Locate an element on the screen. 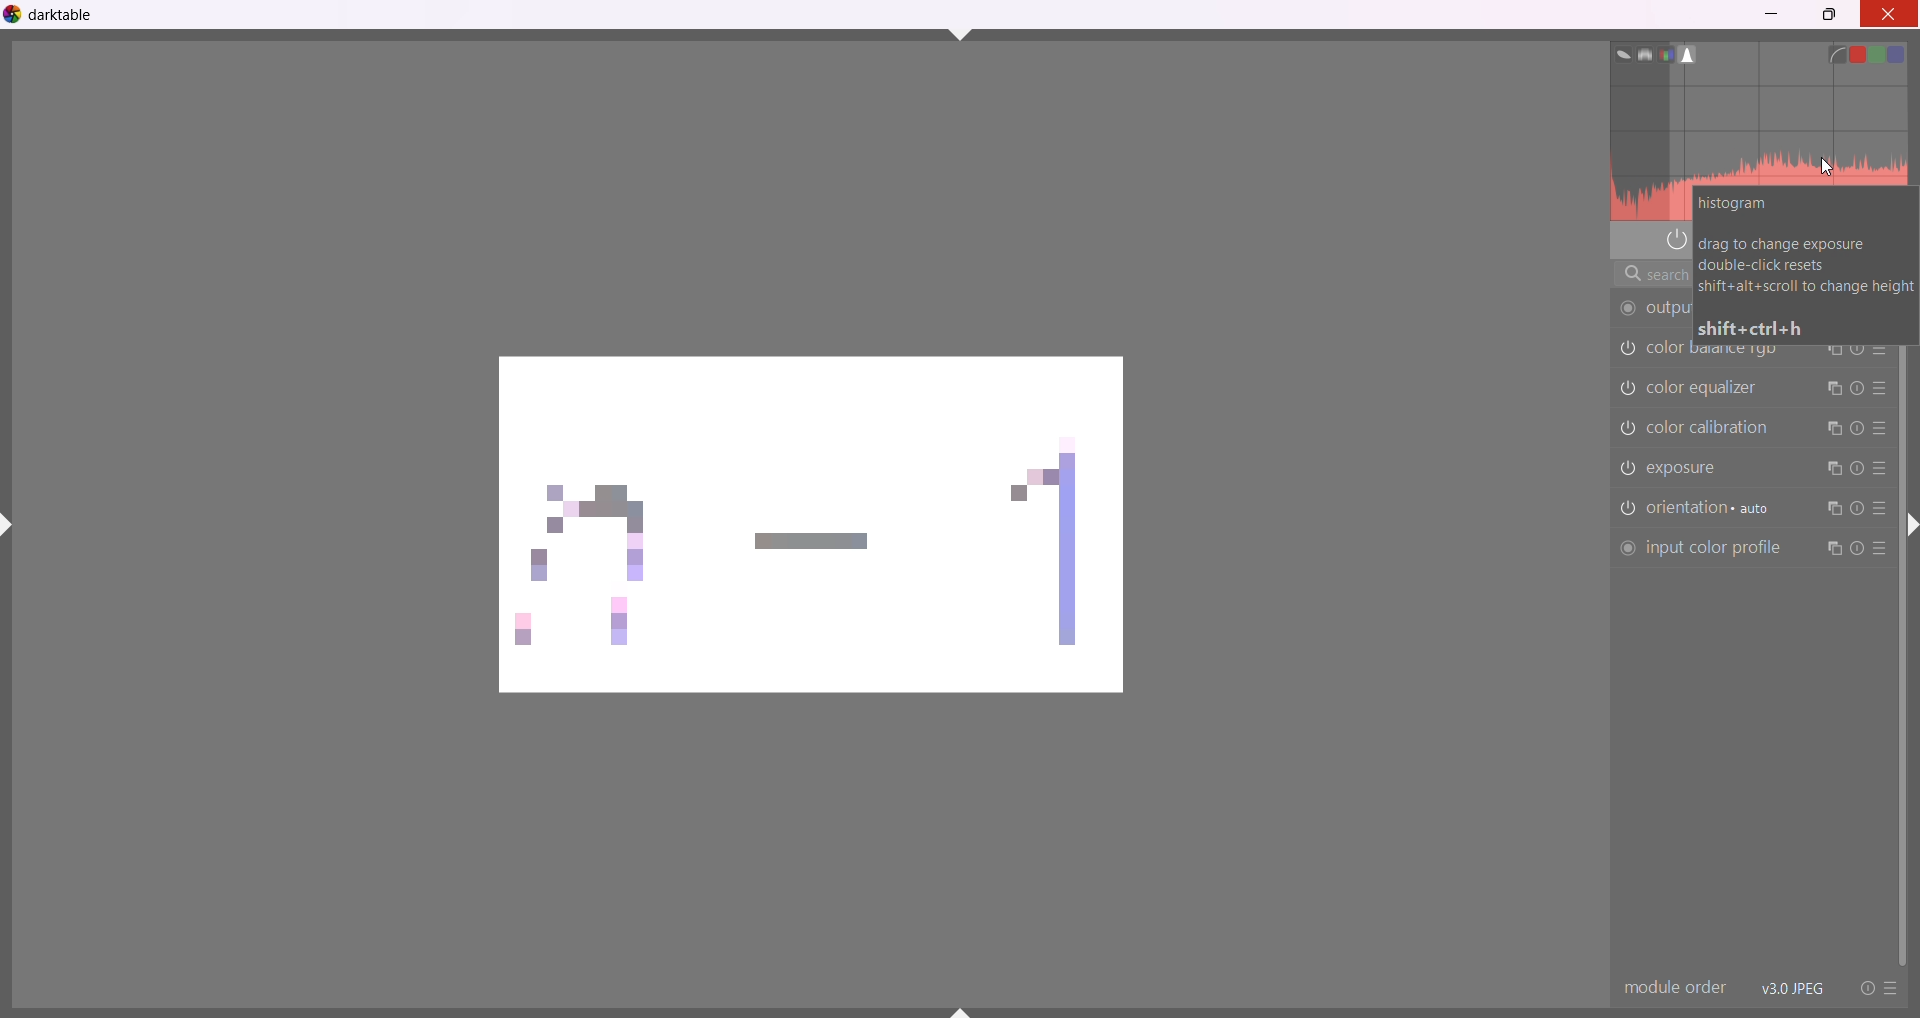 This screenshot has height=1018, width=1920. exposure switched off is located at coordinates (1625, 468).